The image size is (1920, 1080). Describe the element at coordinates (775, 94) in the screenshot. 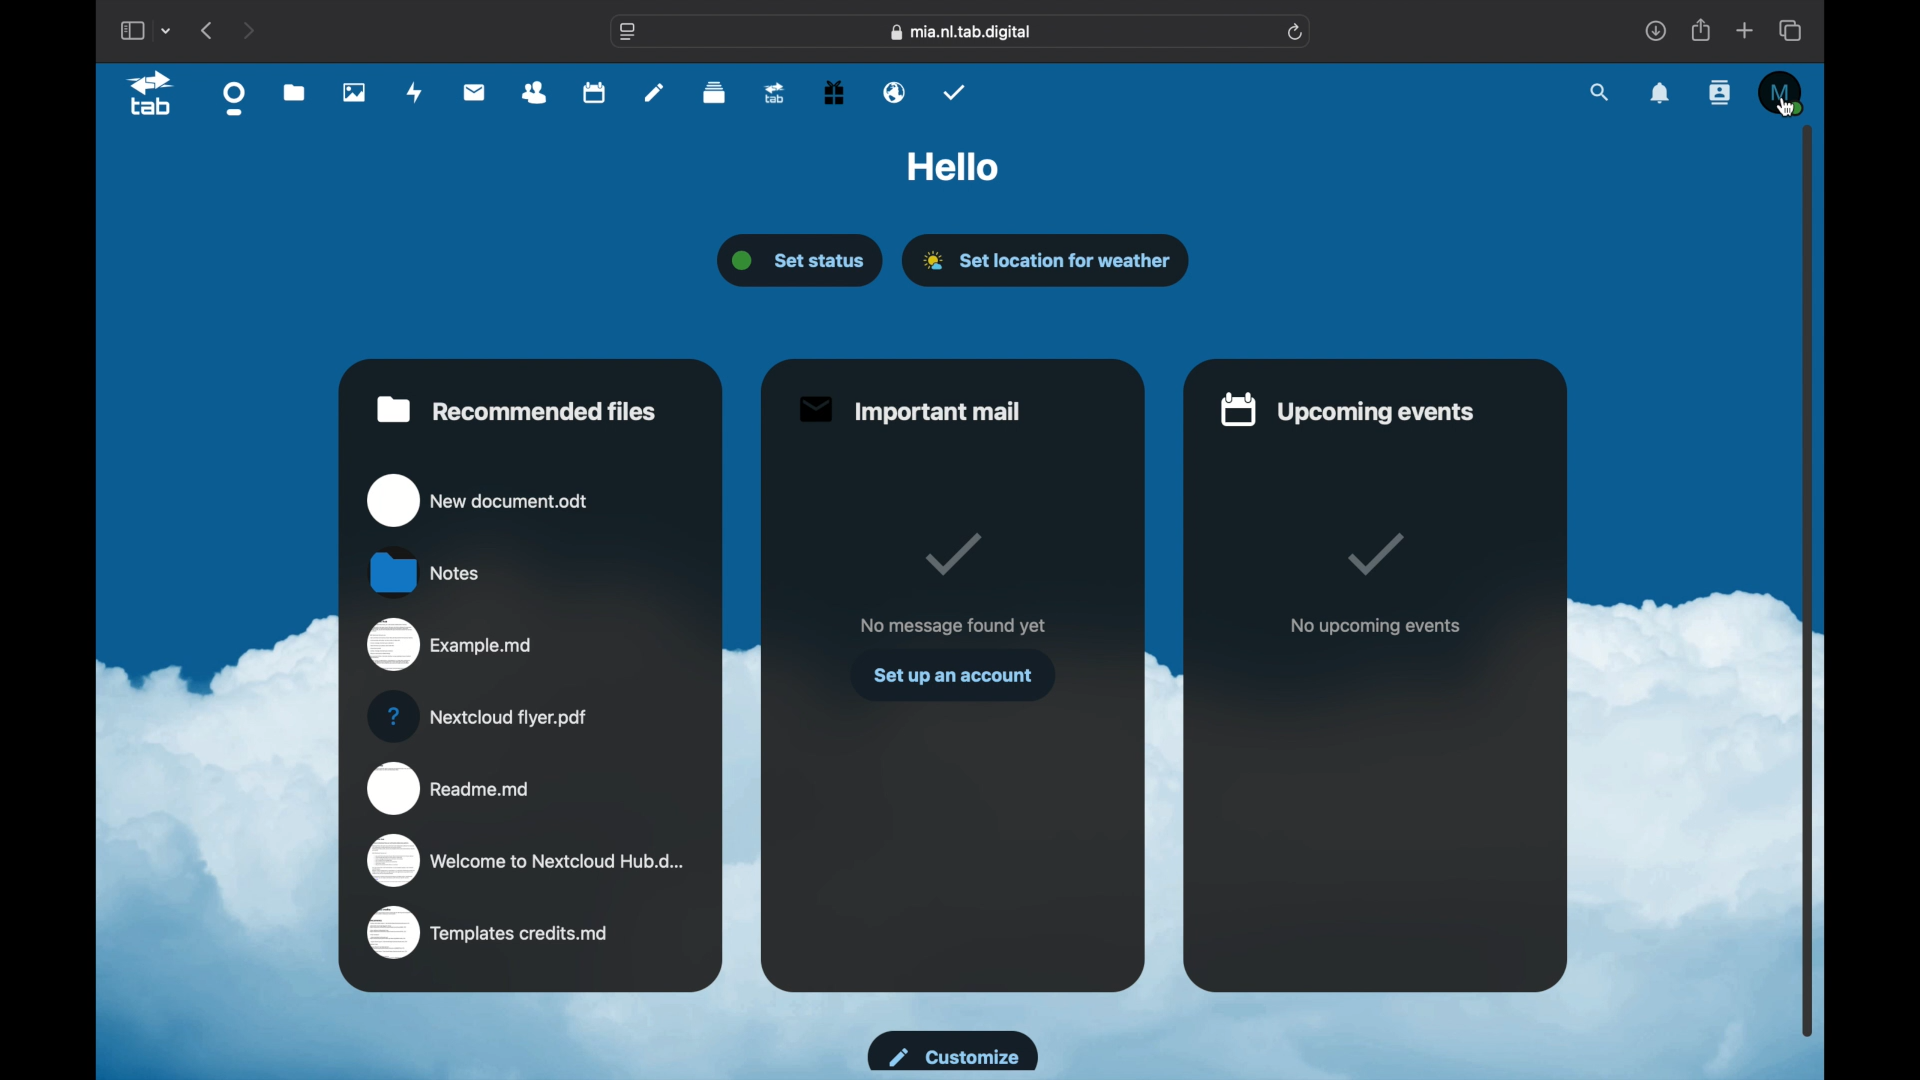

I see `upgrade` at that location.